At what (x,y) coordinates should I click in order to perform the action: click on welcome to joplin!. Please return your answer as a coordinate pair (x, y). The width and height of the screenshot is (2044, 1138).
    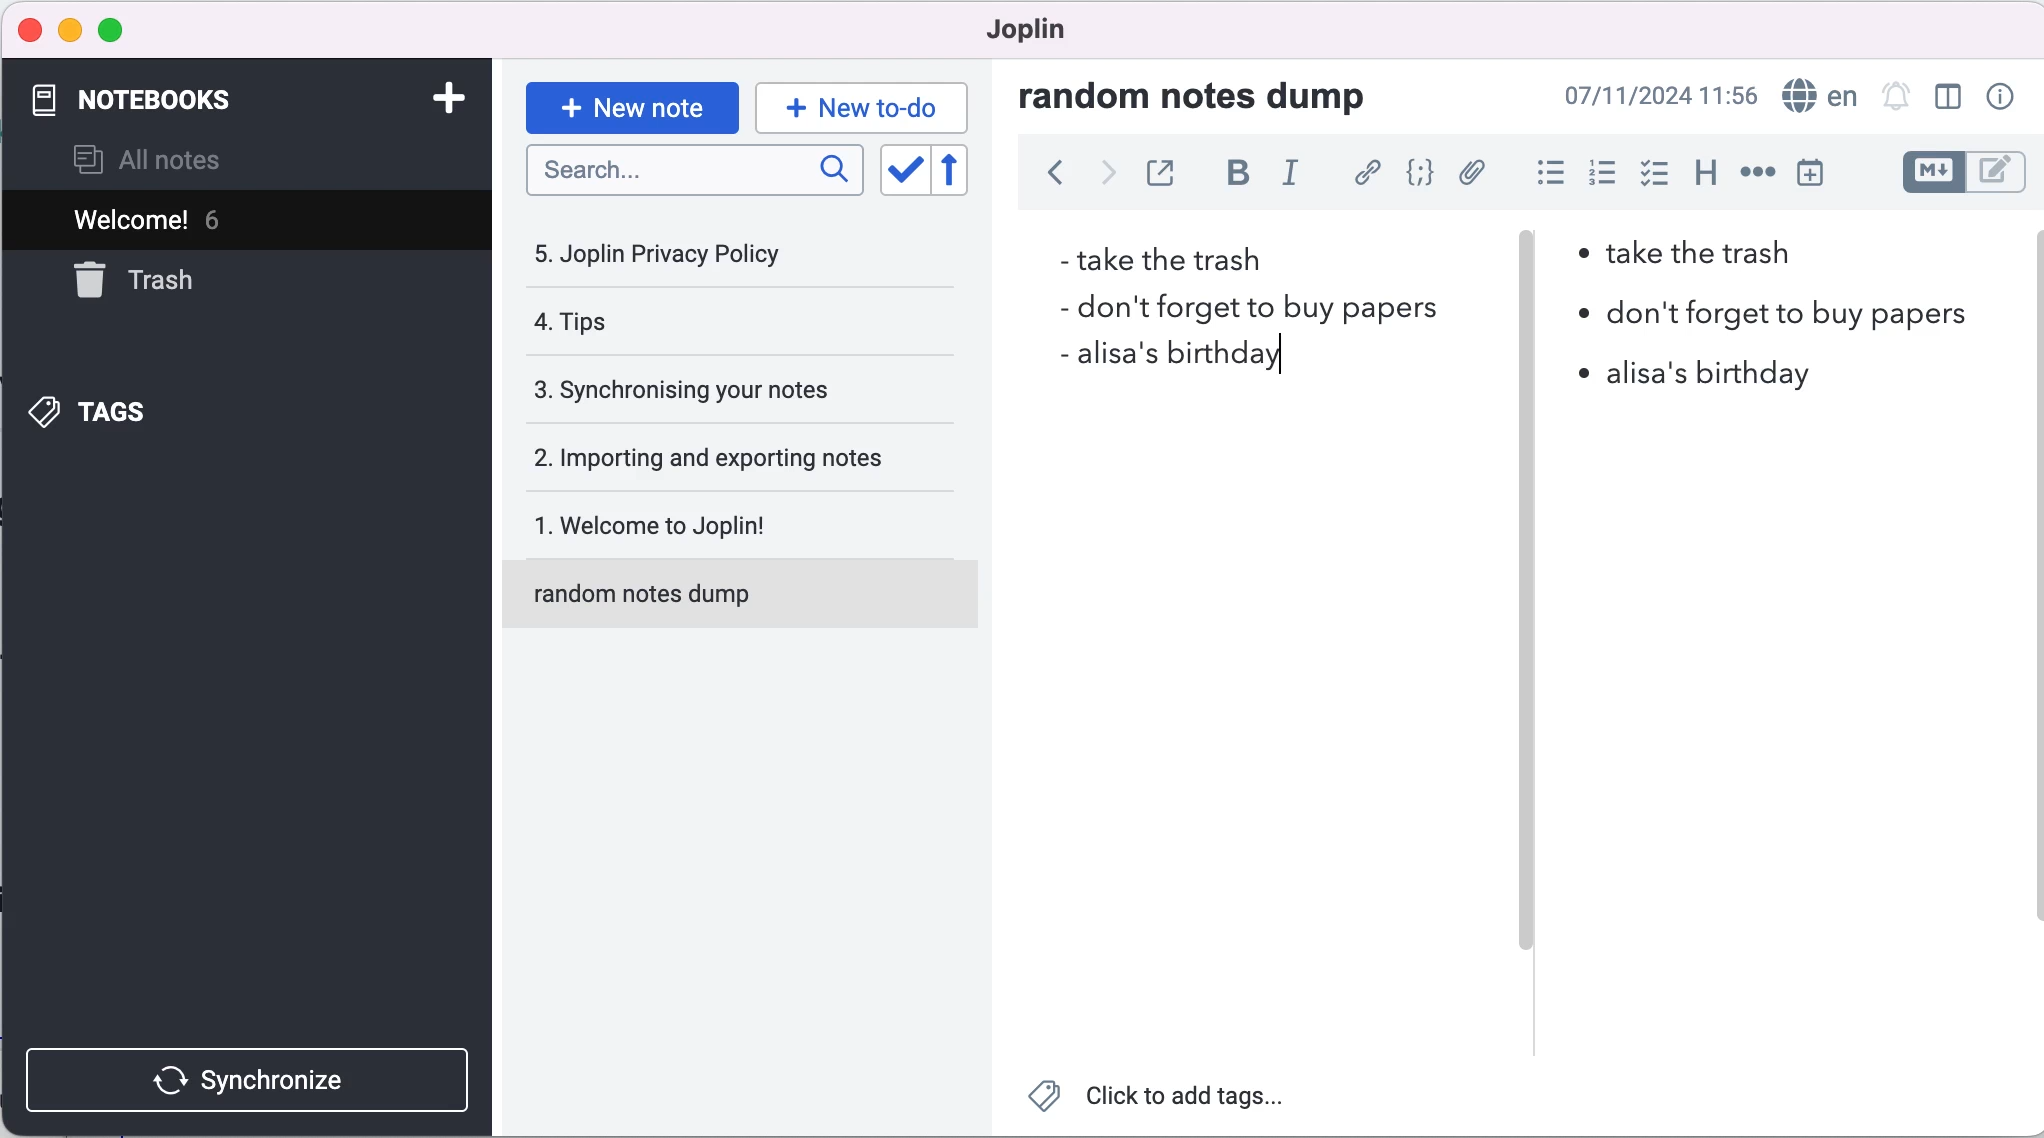
    Looking at the image, I should click on (722, 529).